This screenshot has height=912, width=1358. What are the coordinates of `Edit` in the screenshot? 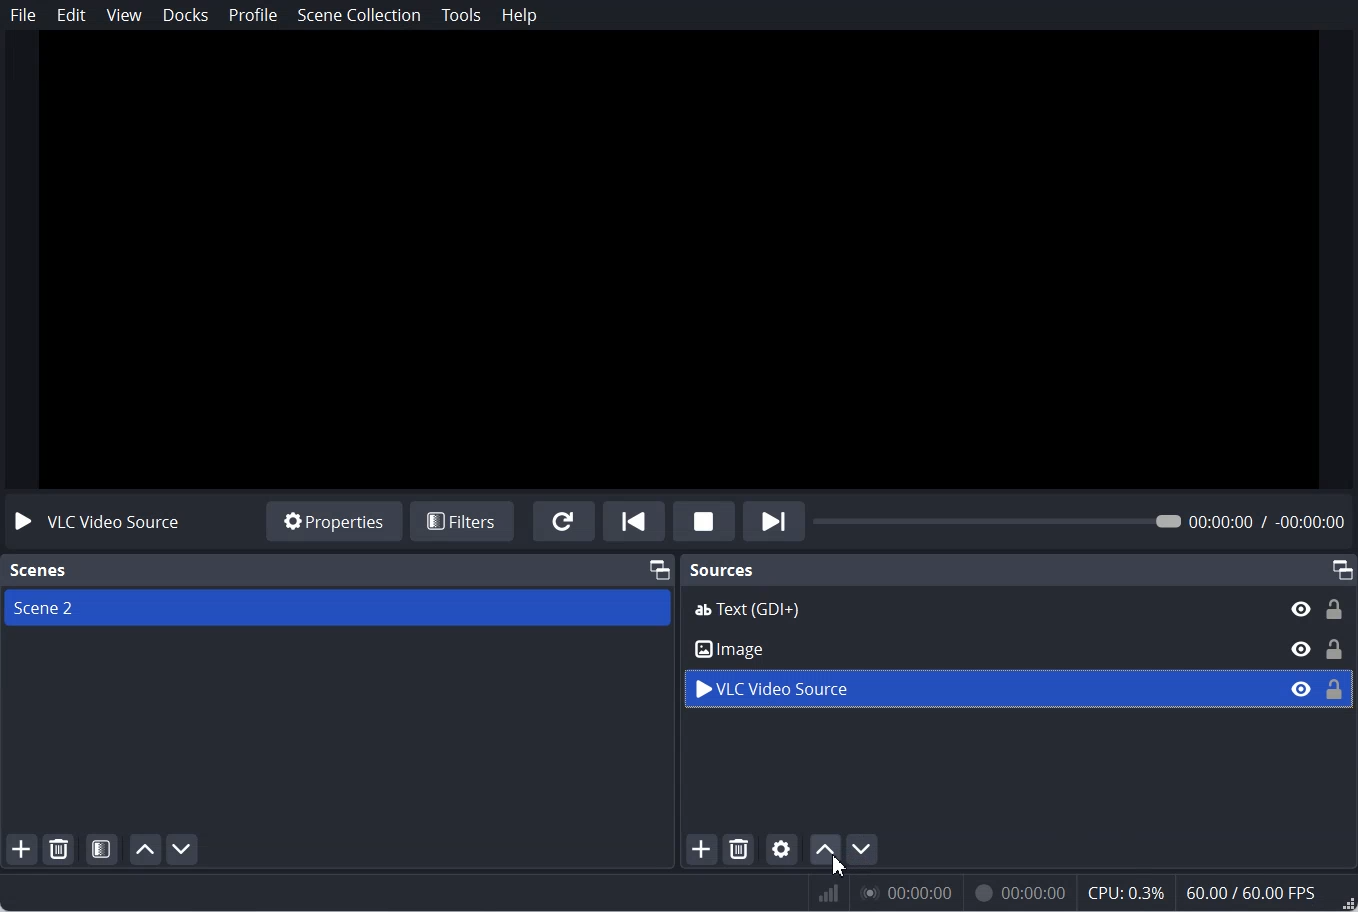 It's located at (72, 15).